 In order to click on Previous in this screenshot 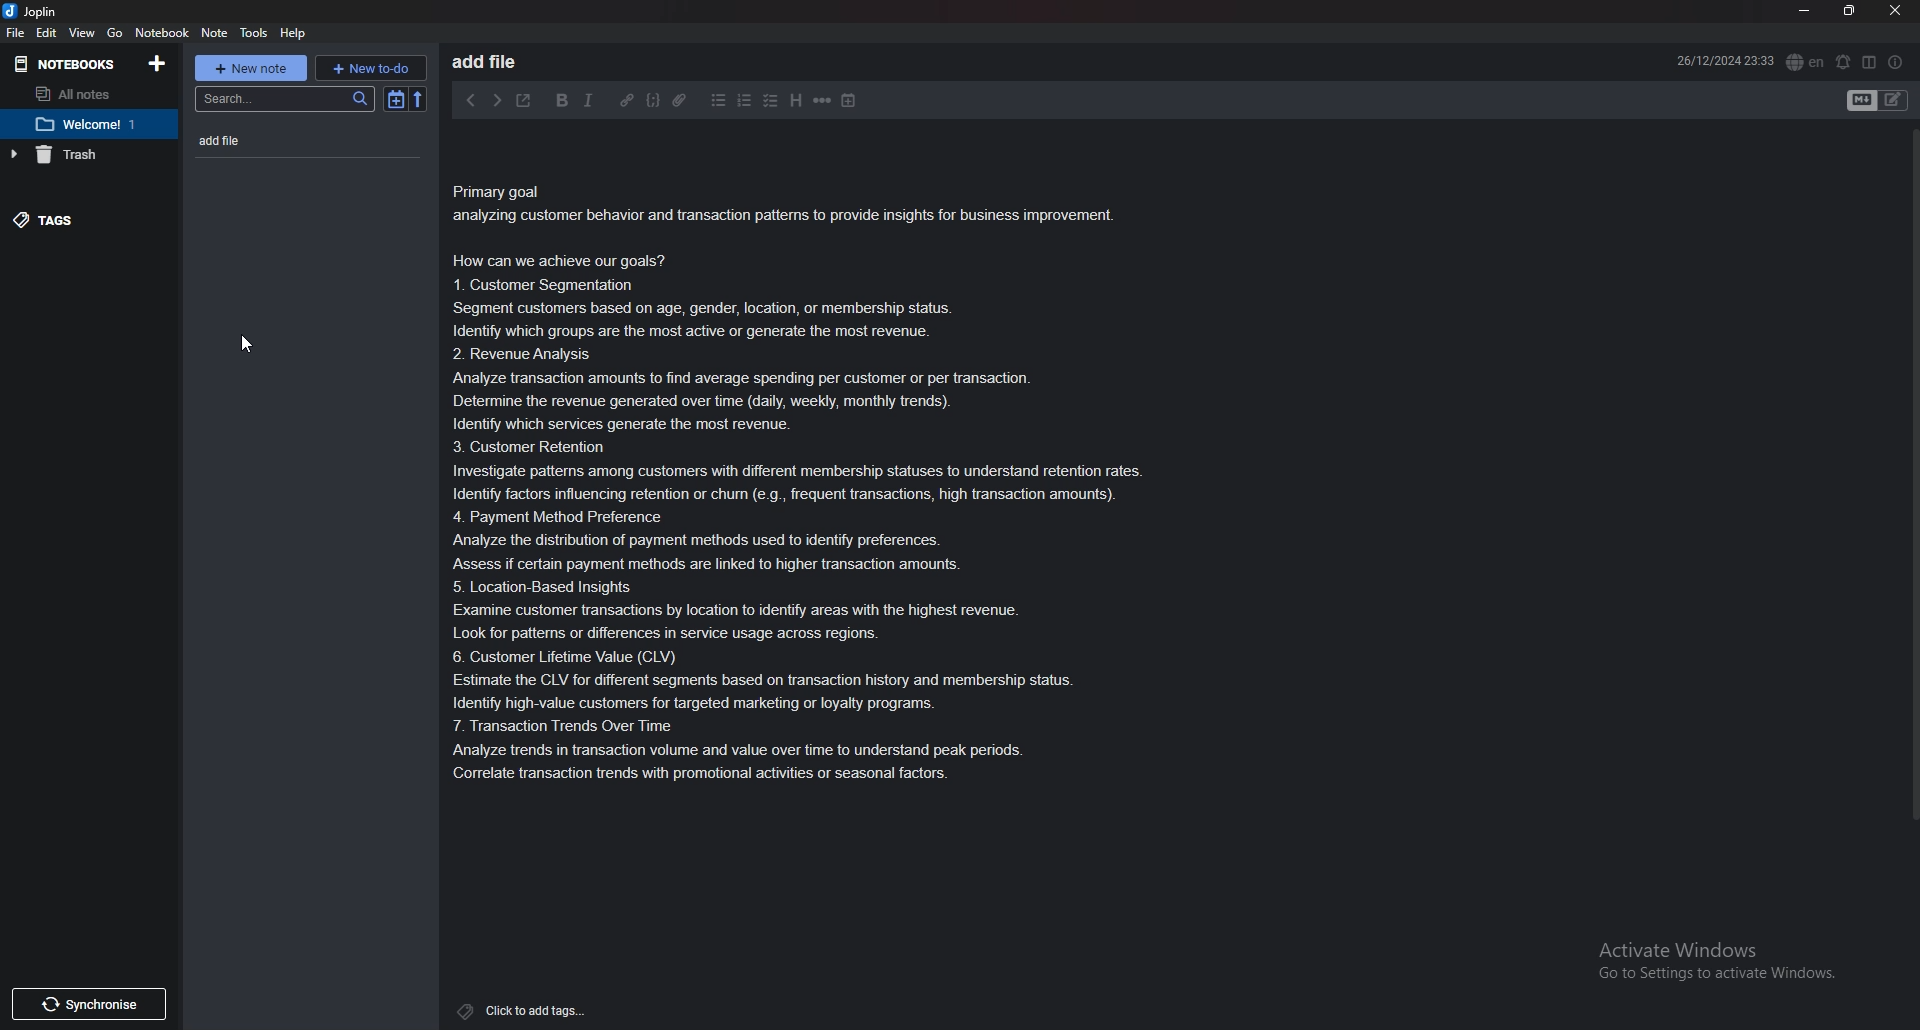, I will do `click(470, 100)`.